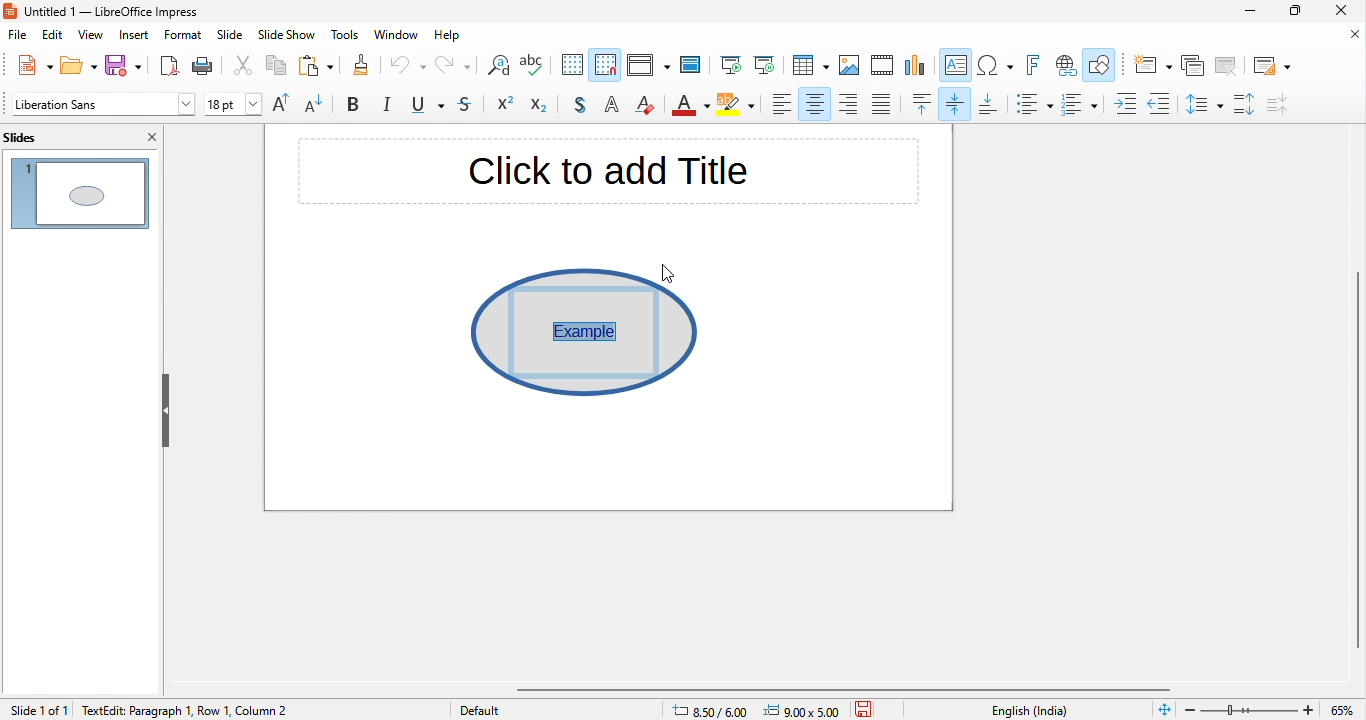 The width and height of the screenshot is (1366, 720). What do you see at coordinates (538, 67) in the screenshot?
I see `spelling` at bounding box center [538, 67].